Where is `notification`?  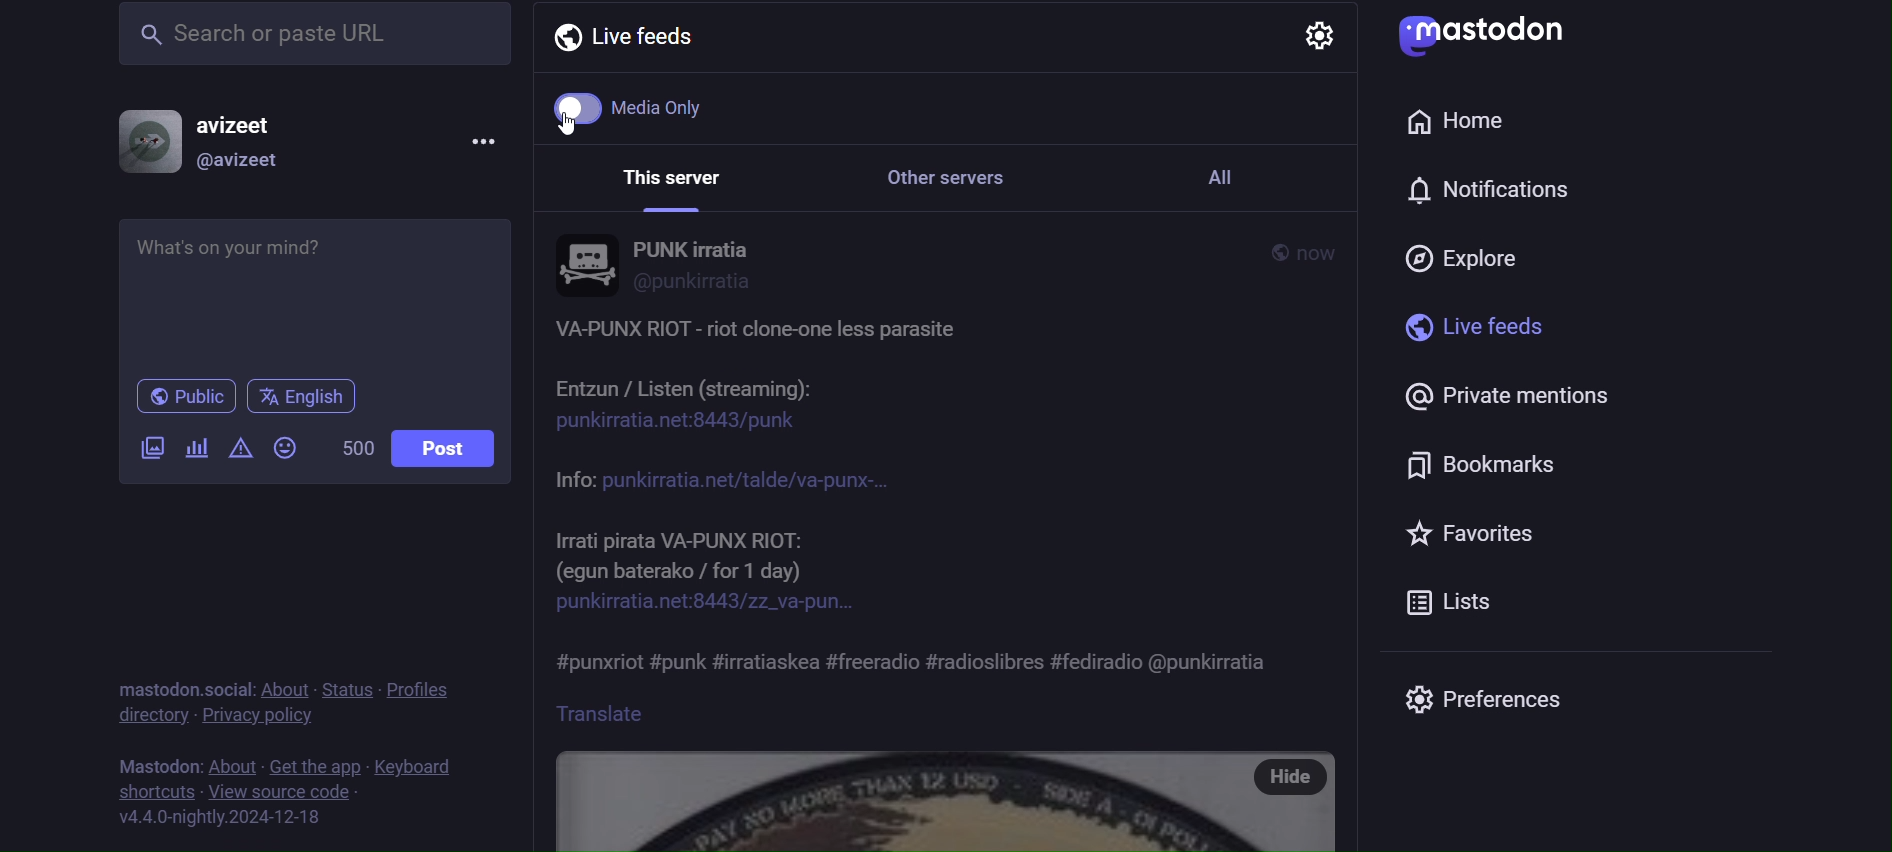 notification is located at coordinates (1482, 190).